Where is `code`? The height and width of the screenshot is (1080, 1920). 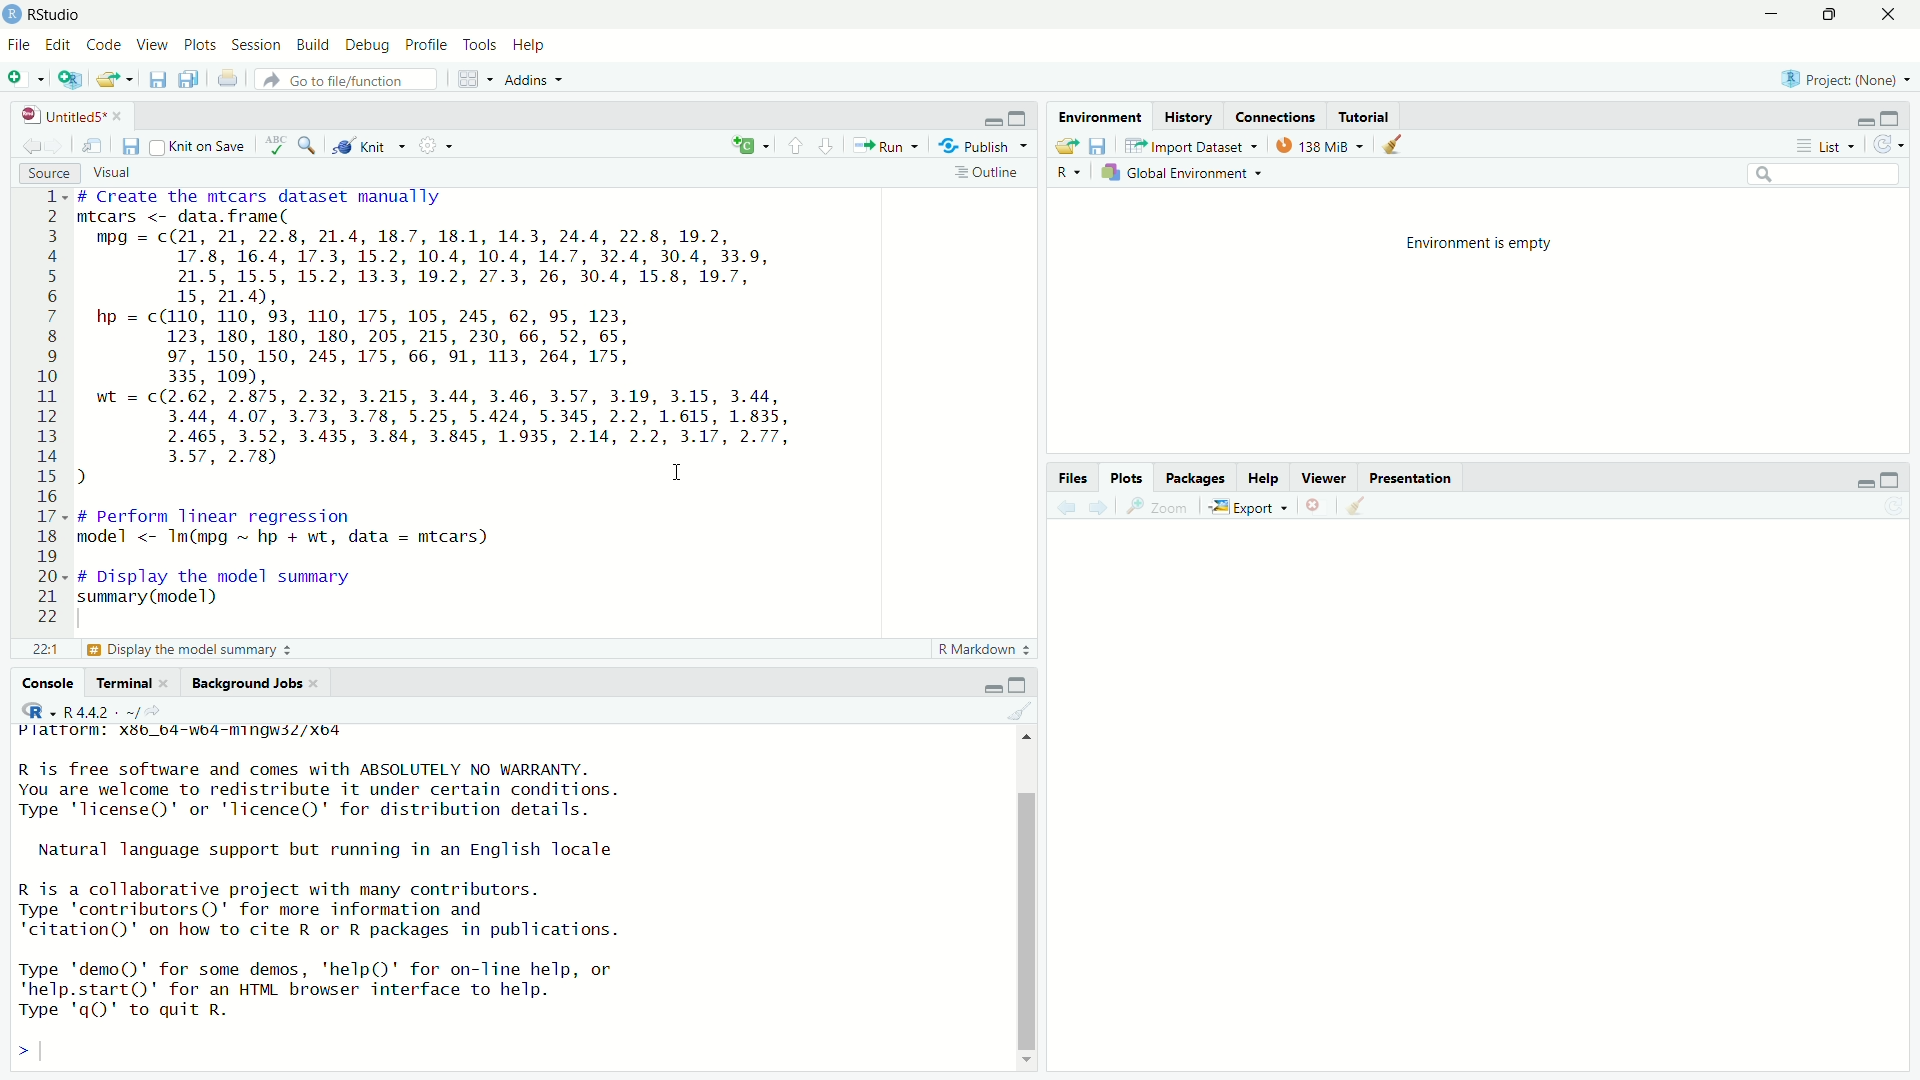 code is located at coordinates (106, 45).